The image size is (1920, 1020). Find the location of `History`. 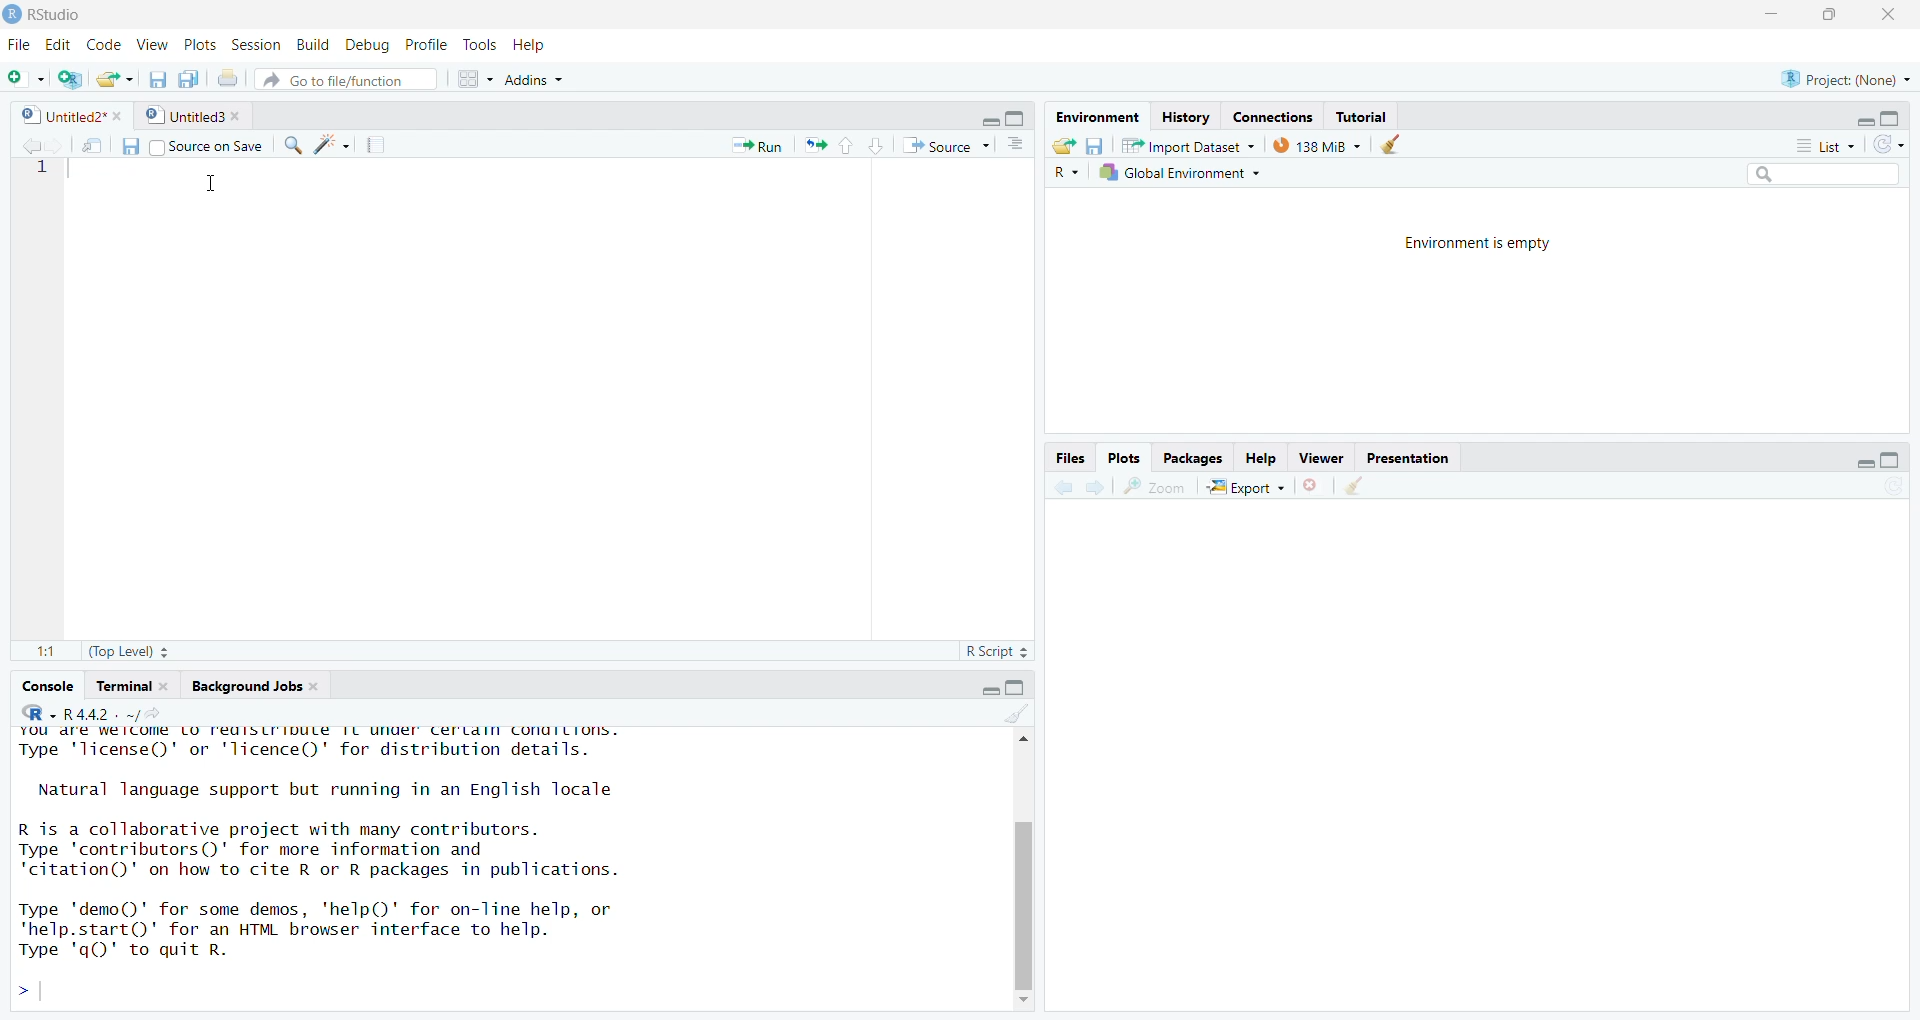

History is located at coordinates (1183, 114).